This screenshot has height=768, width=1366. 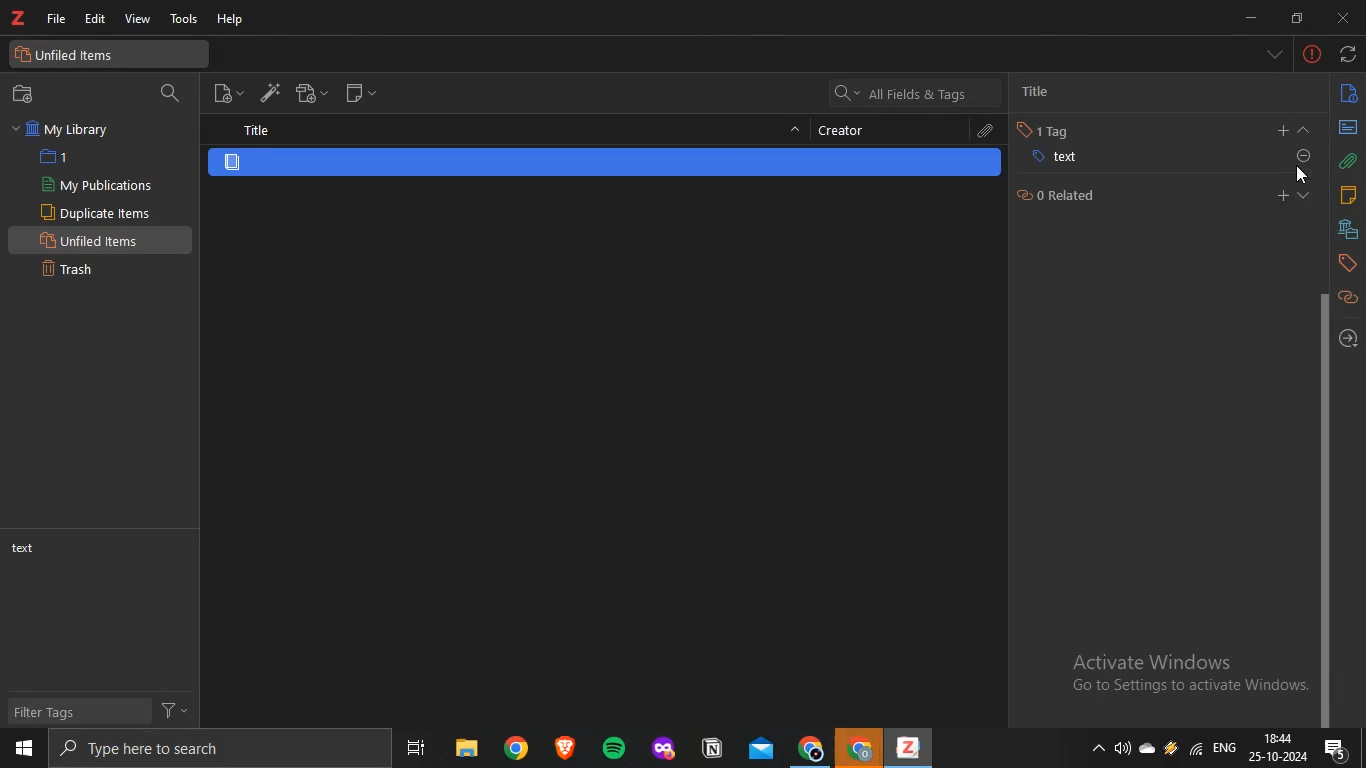 What do you see at coordinates (708, 747) in the screenshot?
I see `app` at bounding box center [708, 747].